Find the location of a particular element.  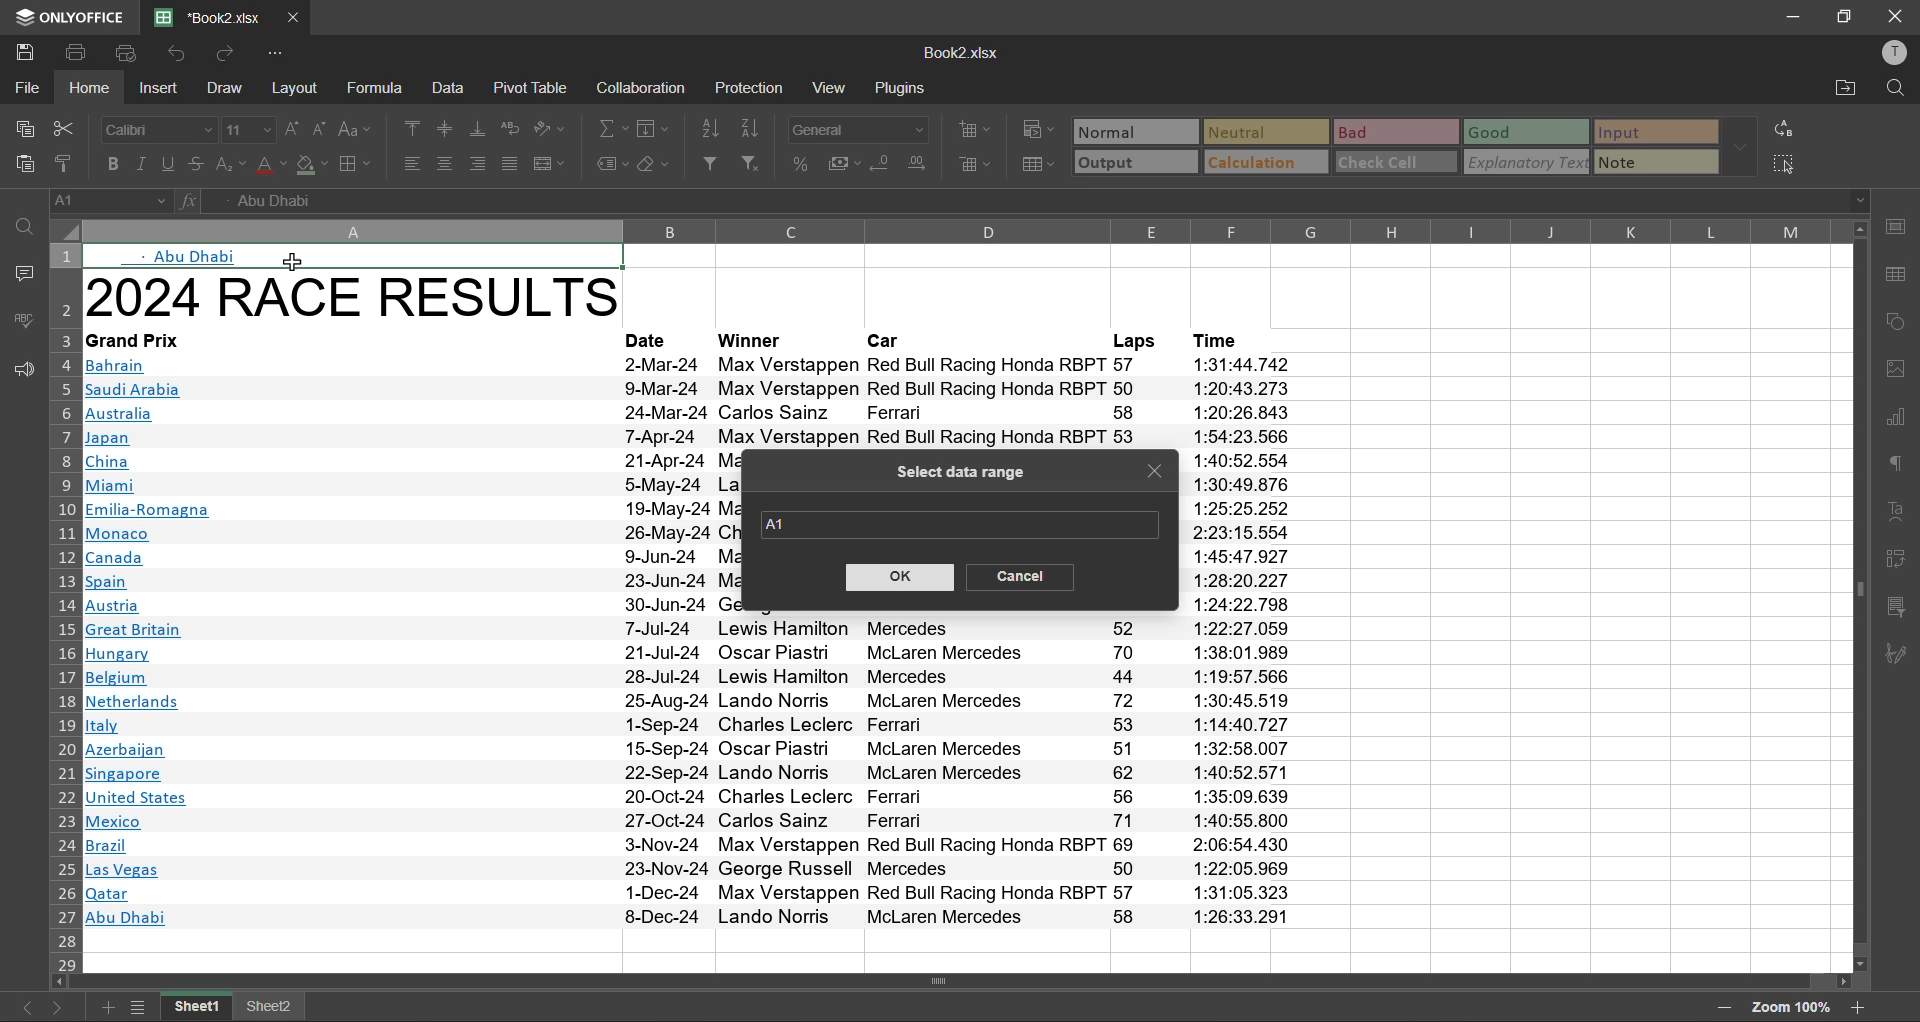

wrap text is located at coordinates (510, 128).